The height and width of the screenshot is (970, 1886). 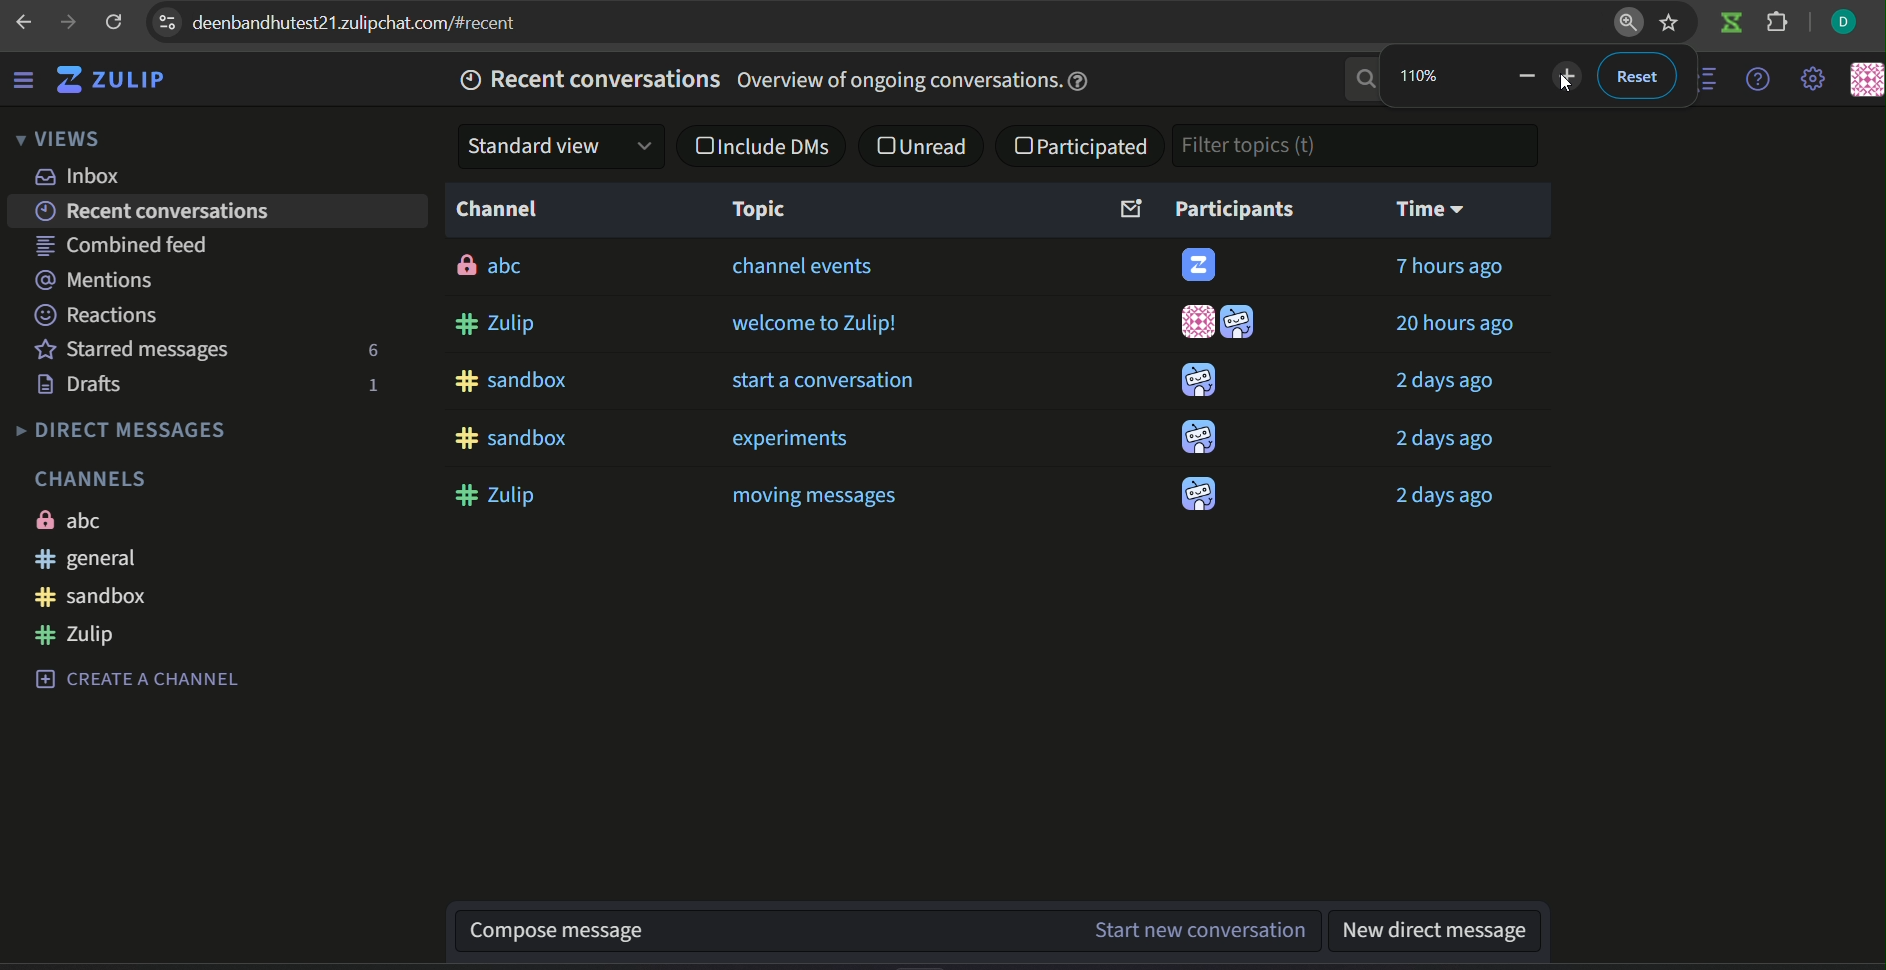 I want to click on 20 hours ago, so click(x=1456, y=323).